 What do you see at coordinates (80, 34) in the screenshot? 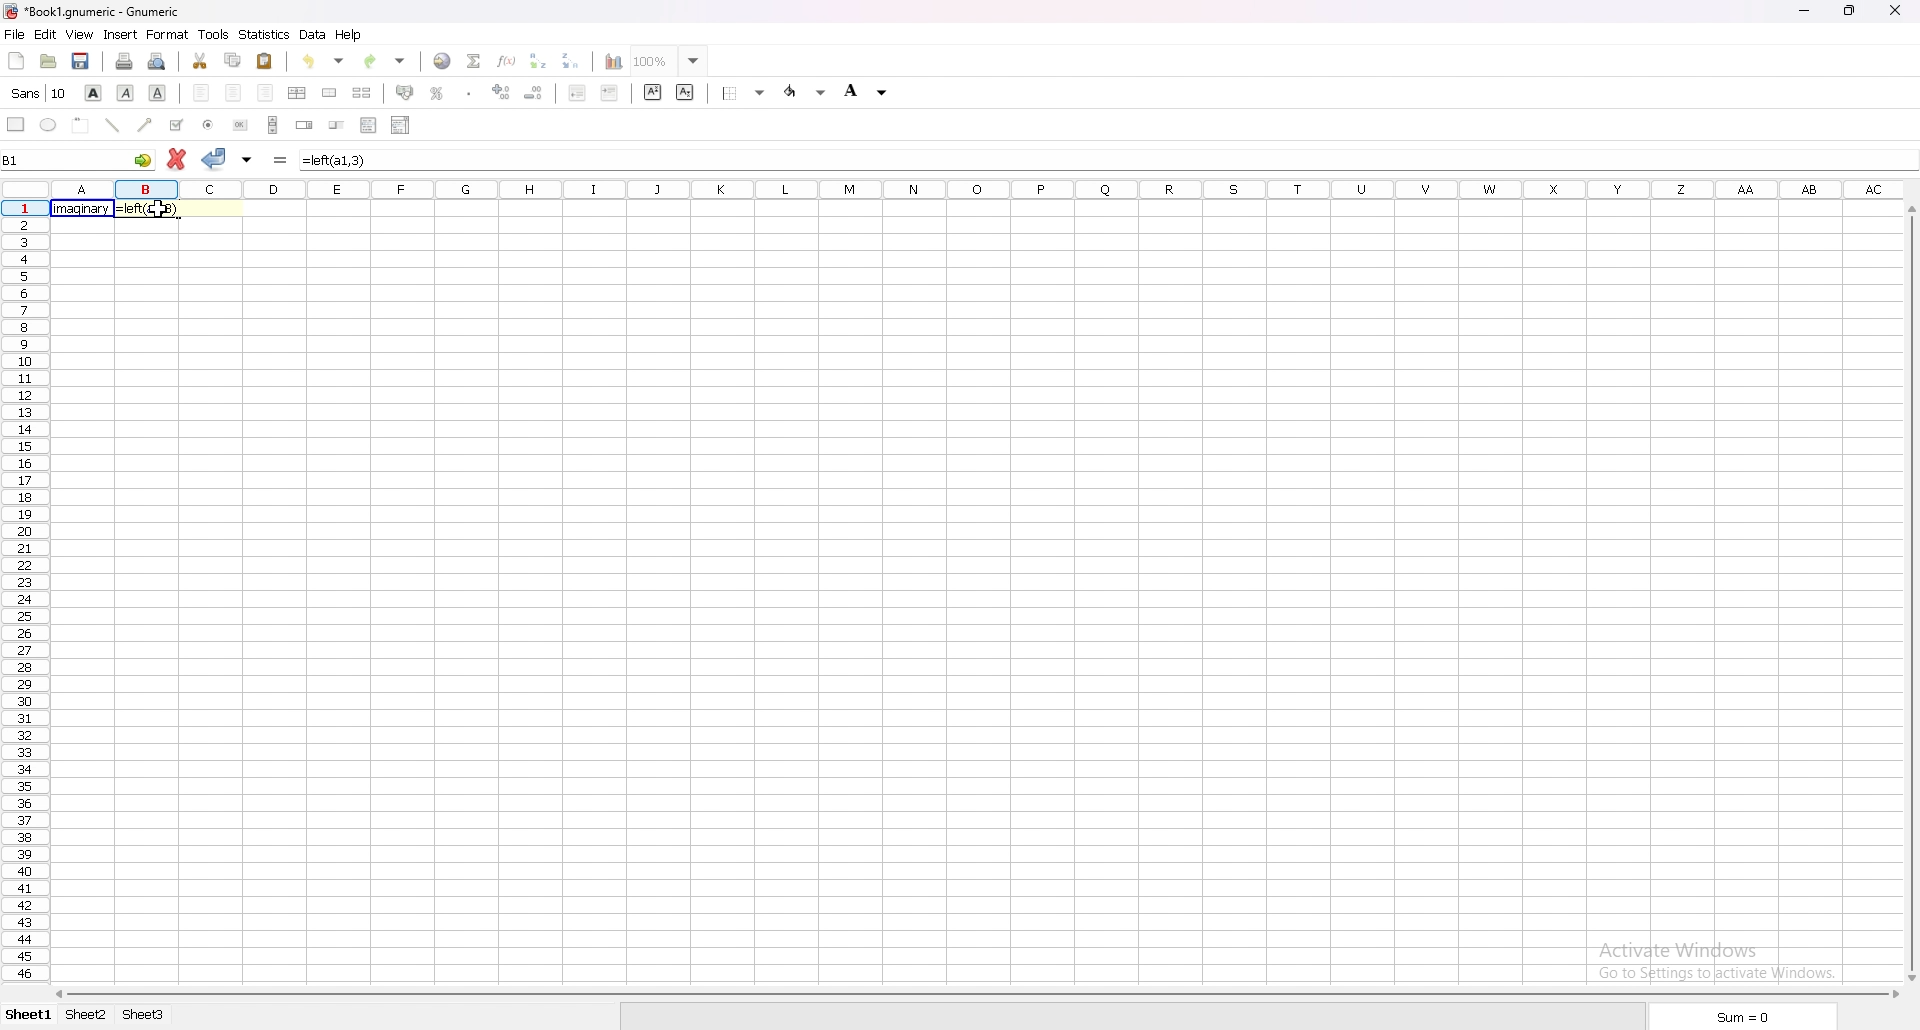
I see `view` at bounding box center [80, 34].